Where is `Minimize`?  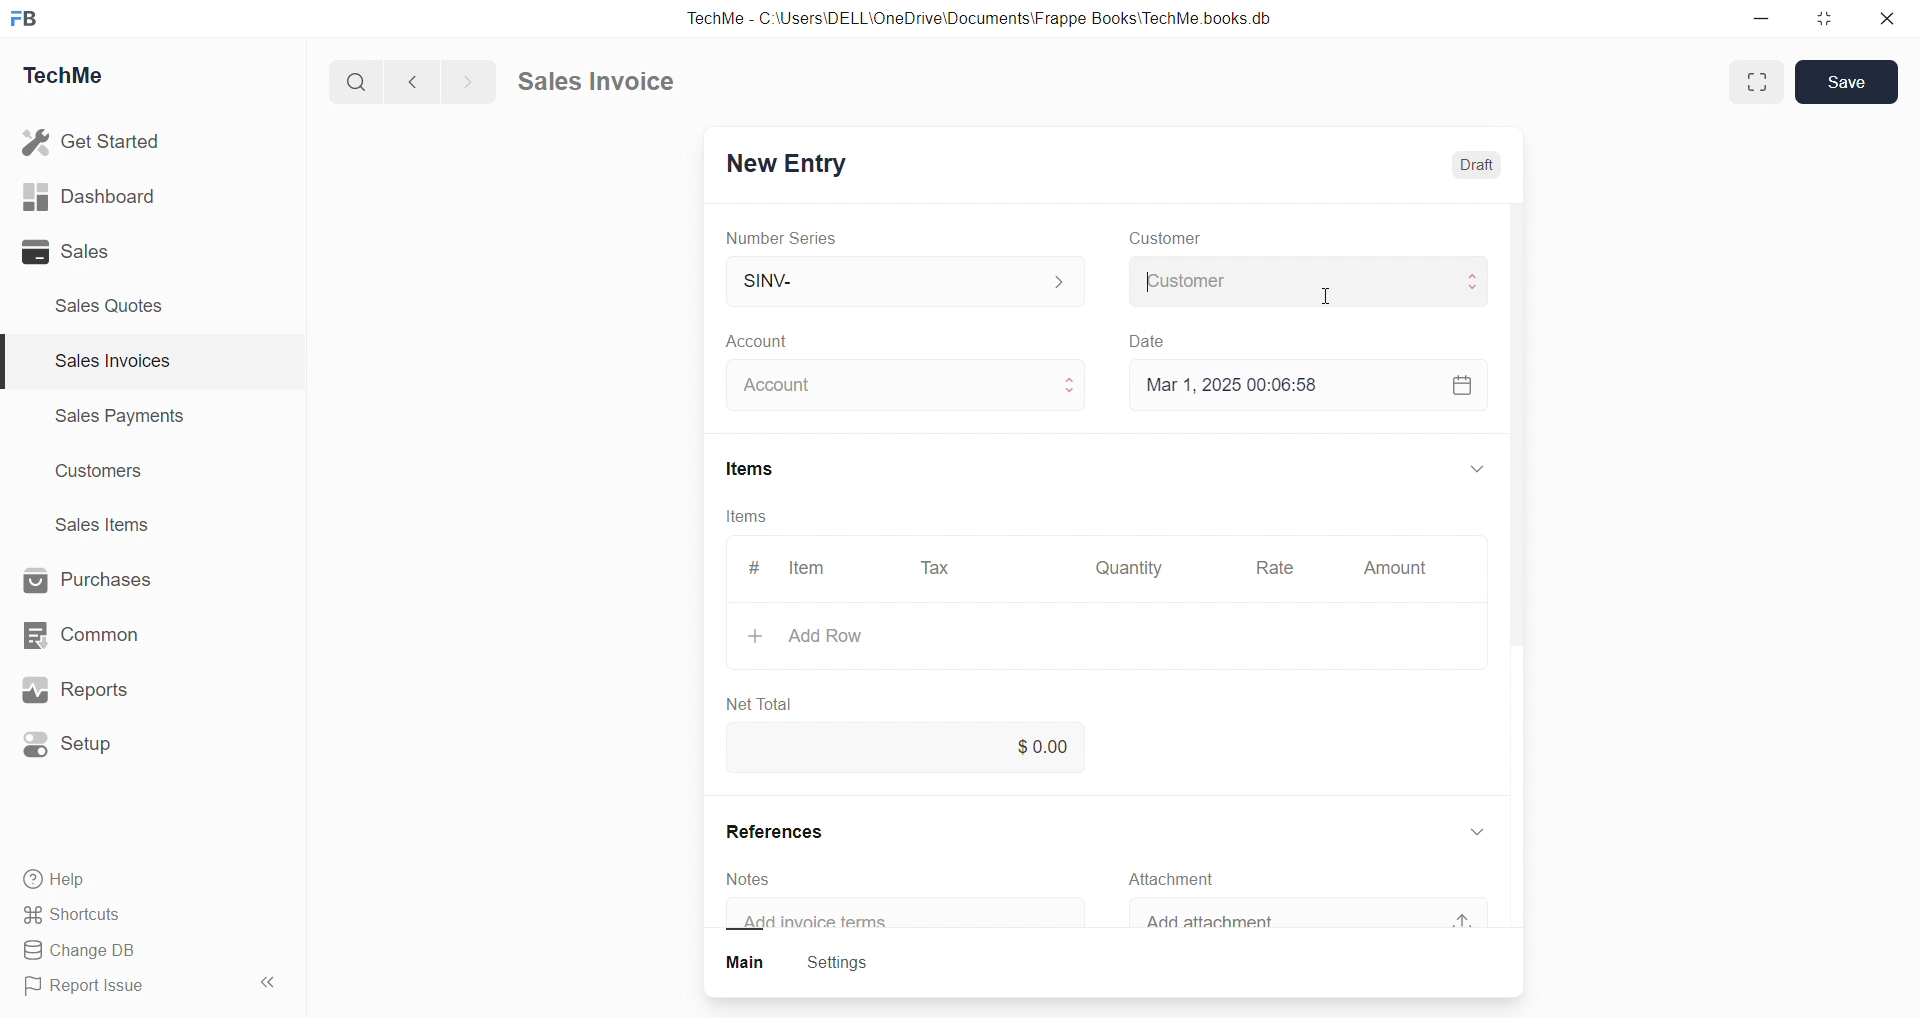
Minimize is located at coordinates (1768, 20).